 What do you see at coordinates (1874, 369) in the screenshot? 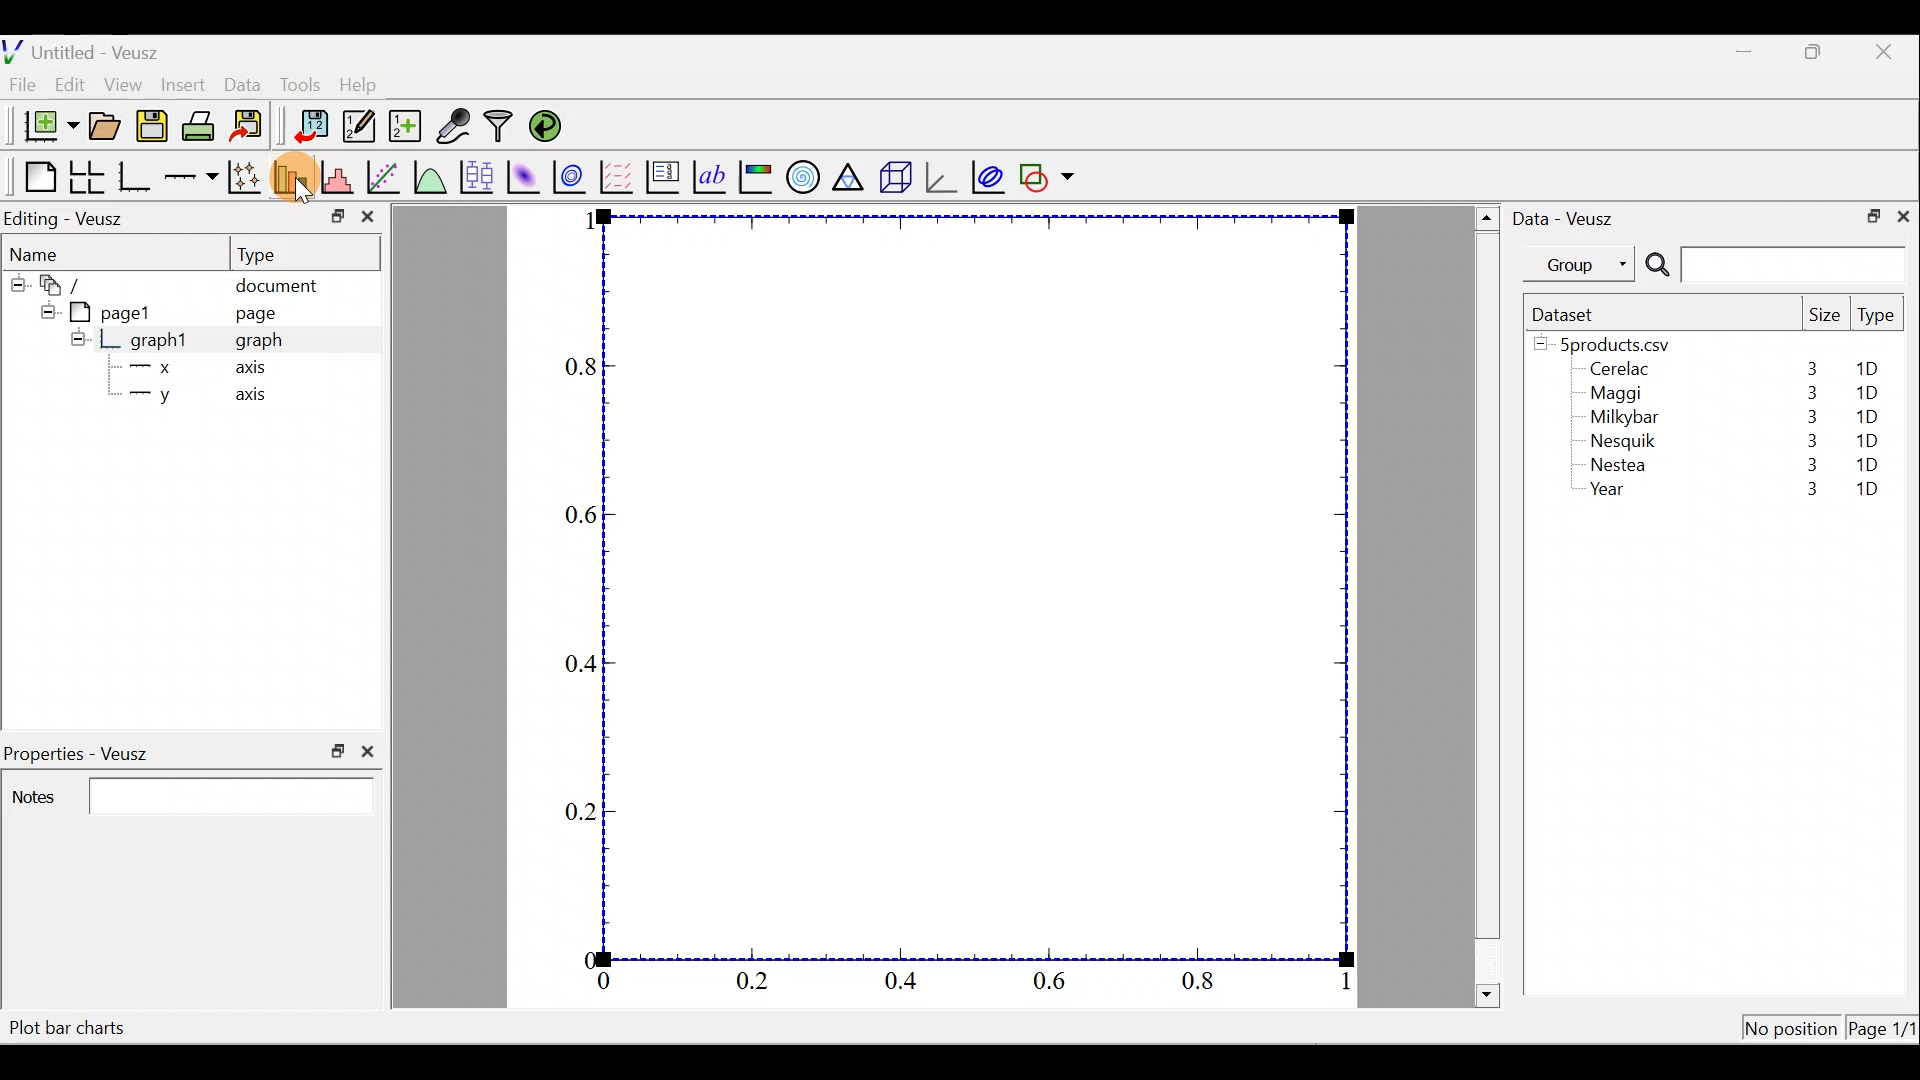
I see `1D` at bounding box center [1874, 369].